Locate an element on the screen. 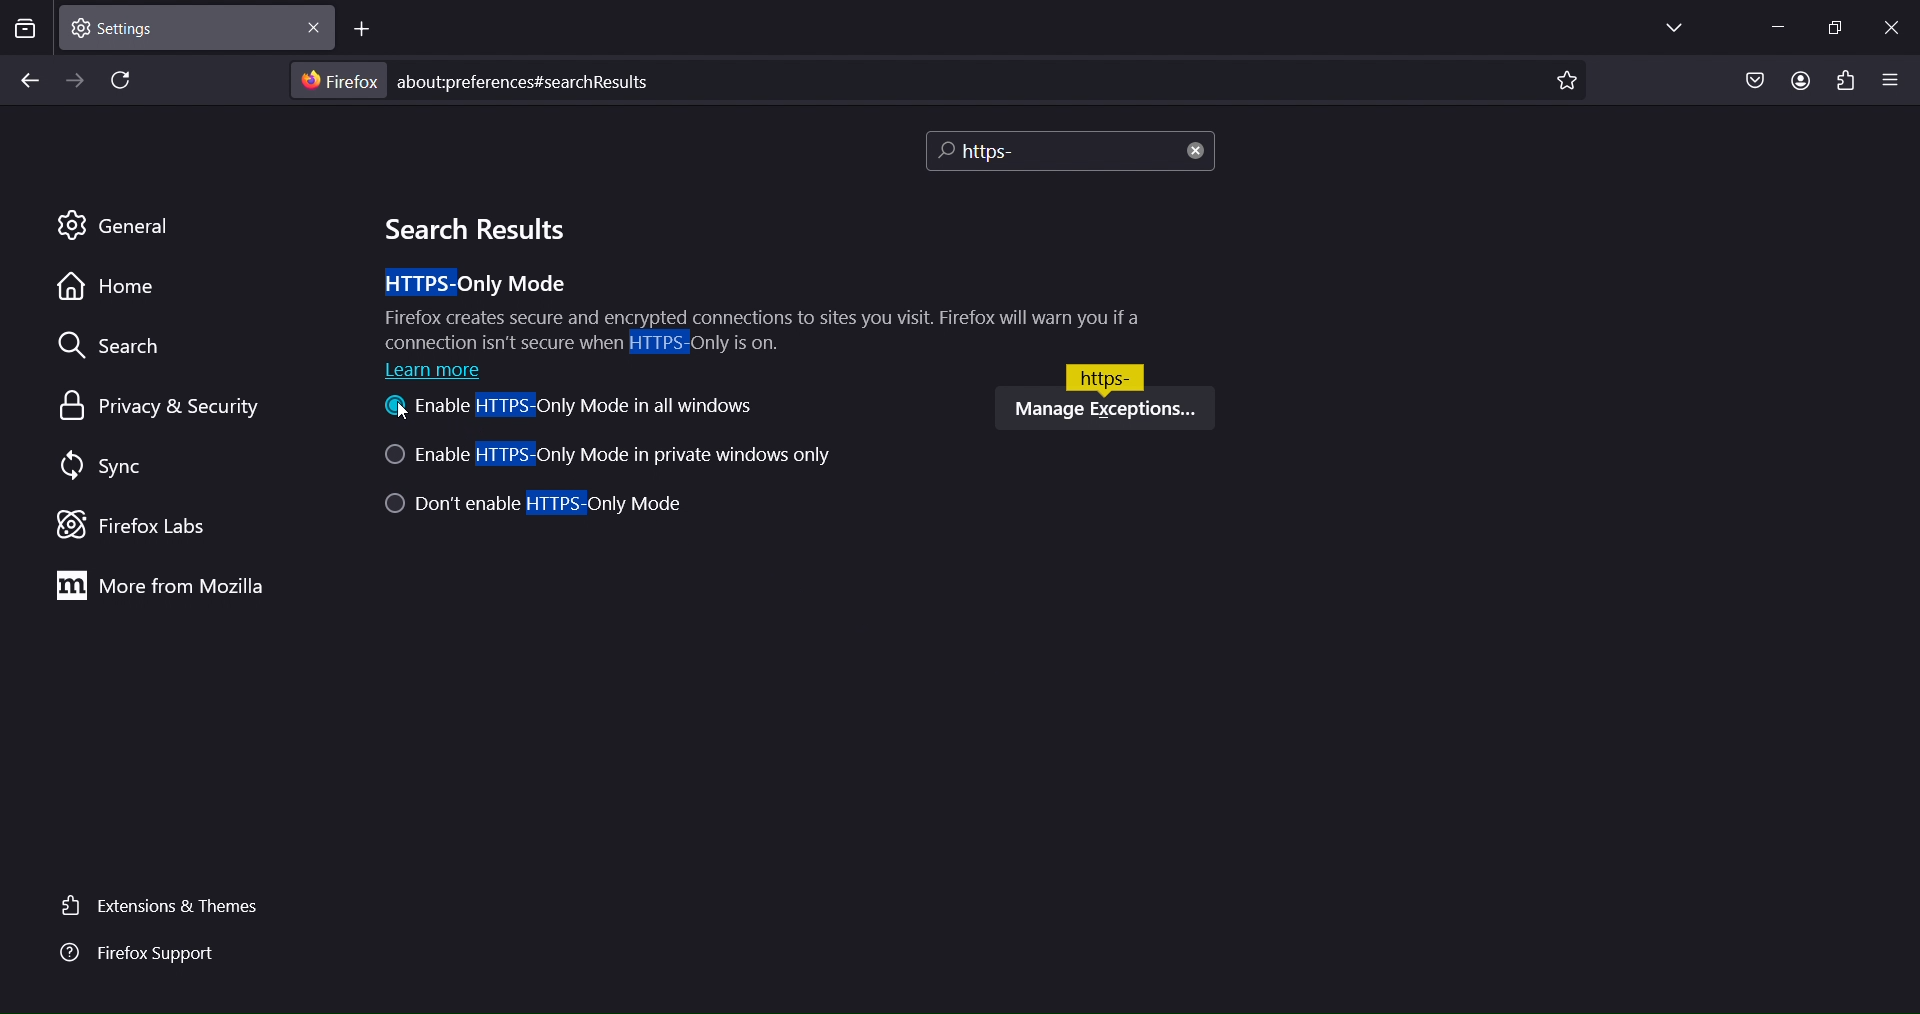 The height and width of the screenshot is (1014, 1920). minimze is located at coordinates (1783, 28).